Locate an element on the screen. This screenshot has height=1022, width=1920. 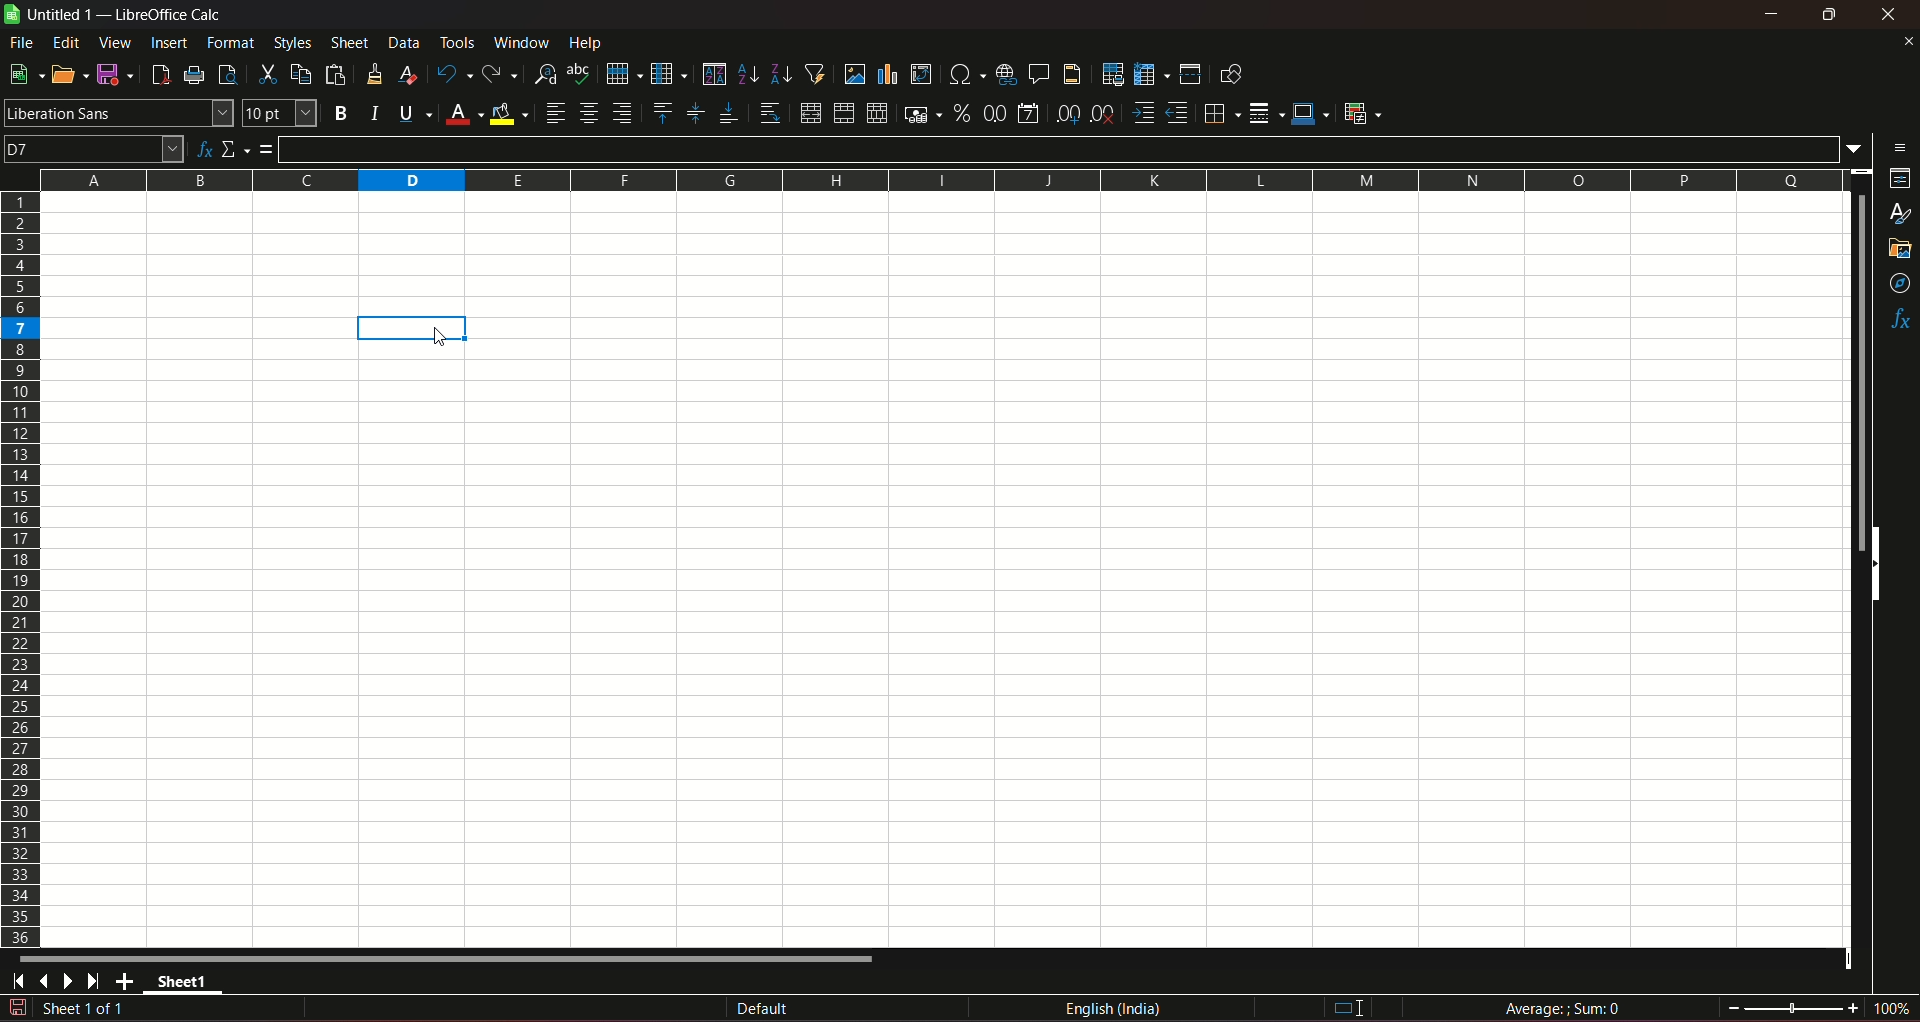
freeze row & column is located at coordinates (1151, 75).